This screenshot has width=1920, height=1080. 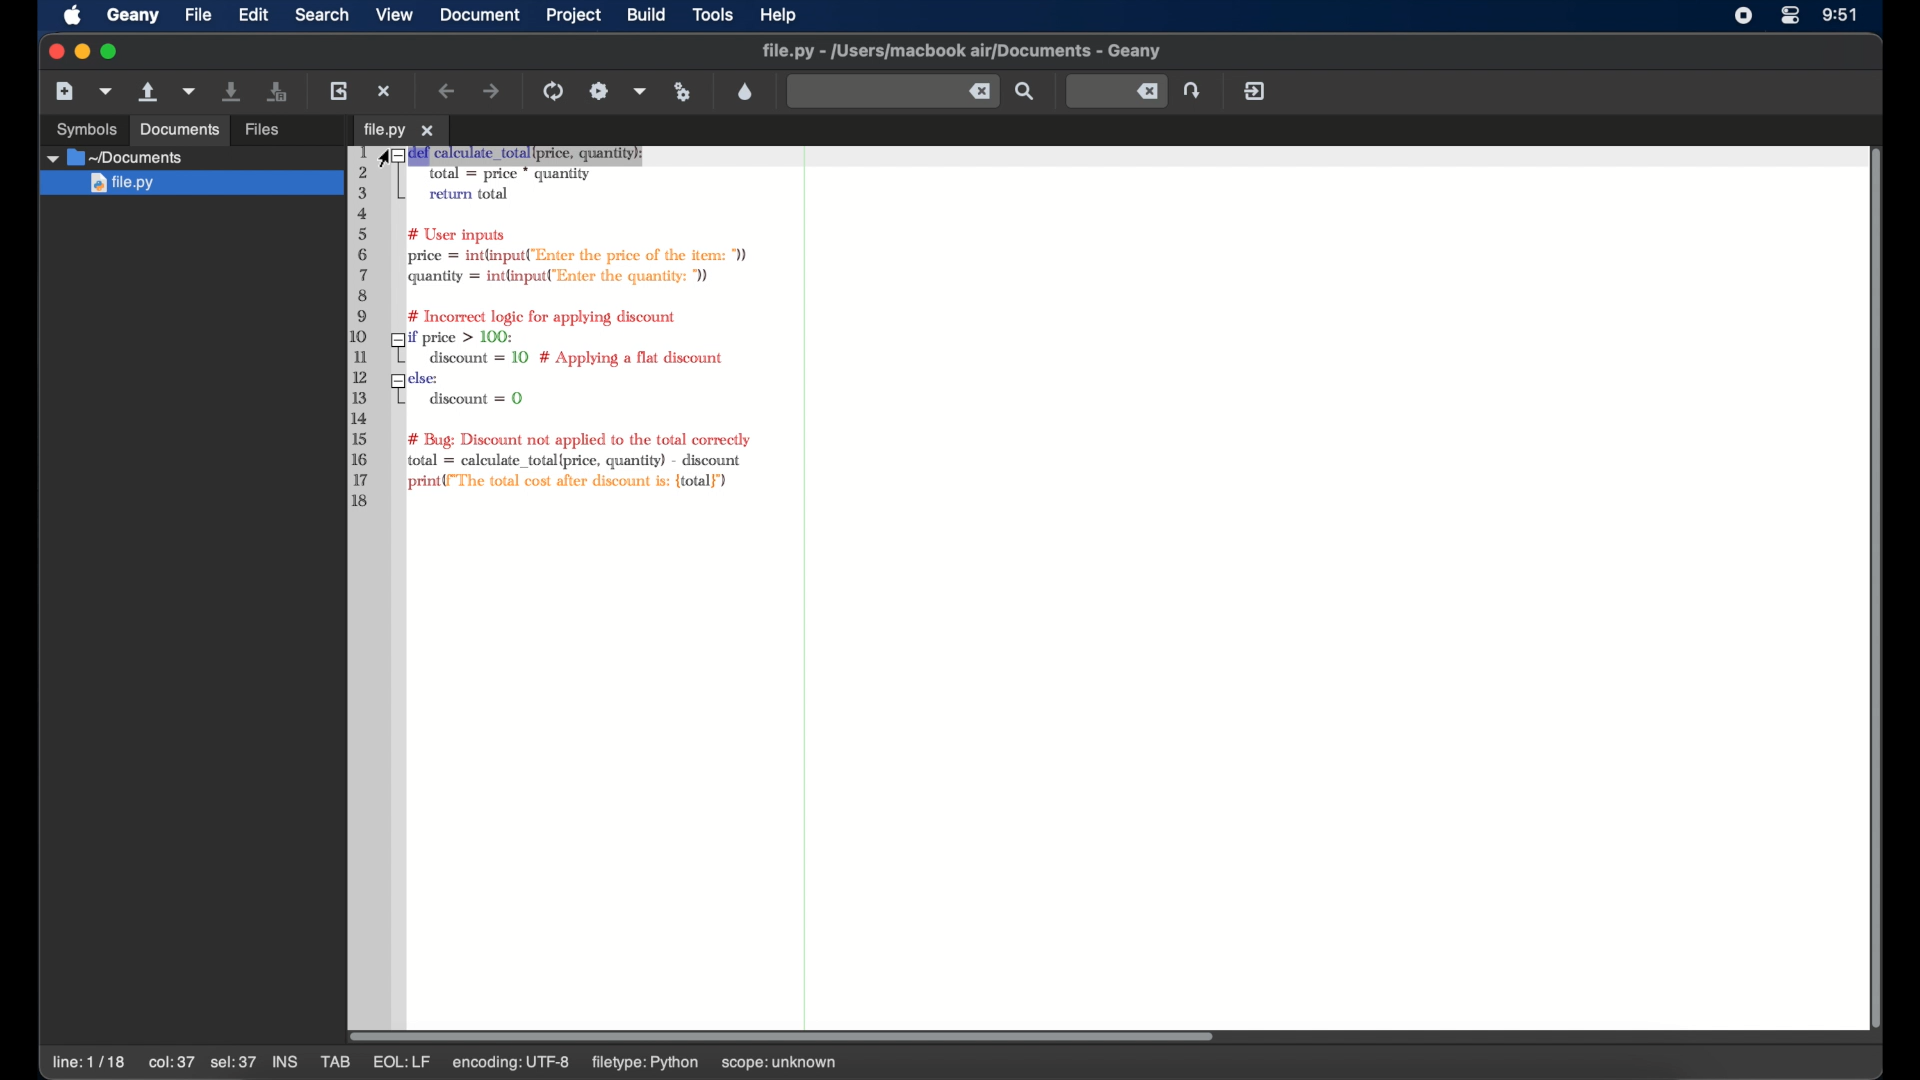 What do you see at coordinates (779, 1064) in the screenshot?
I see `scope: unknown` at bounding box center [779, 1064].